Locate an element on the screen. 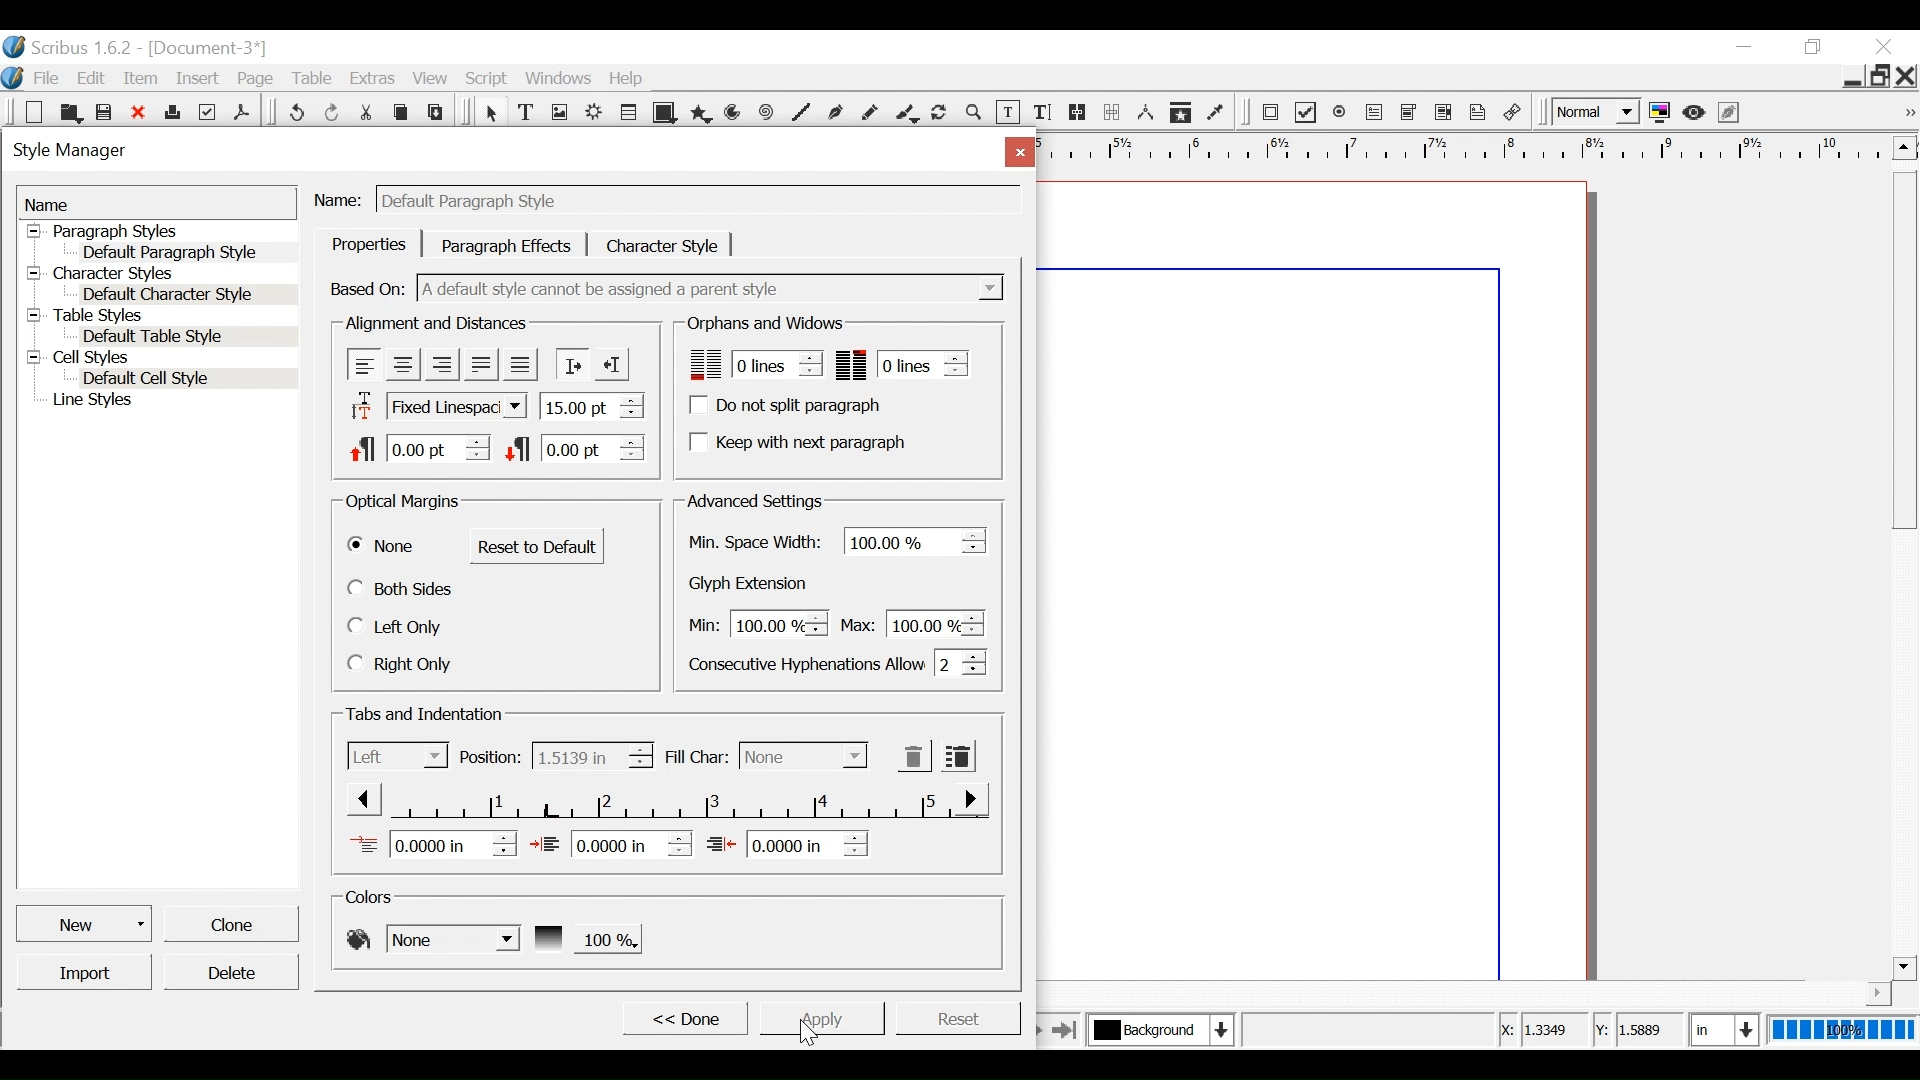  Space below is located at coordinates (574, 447).